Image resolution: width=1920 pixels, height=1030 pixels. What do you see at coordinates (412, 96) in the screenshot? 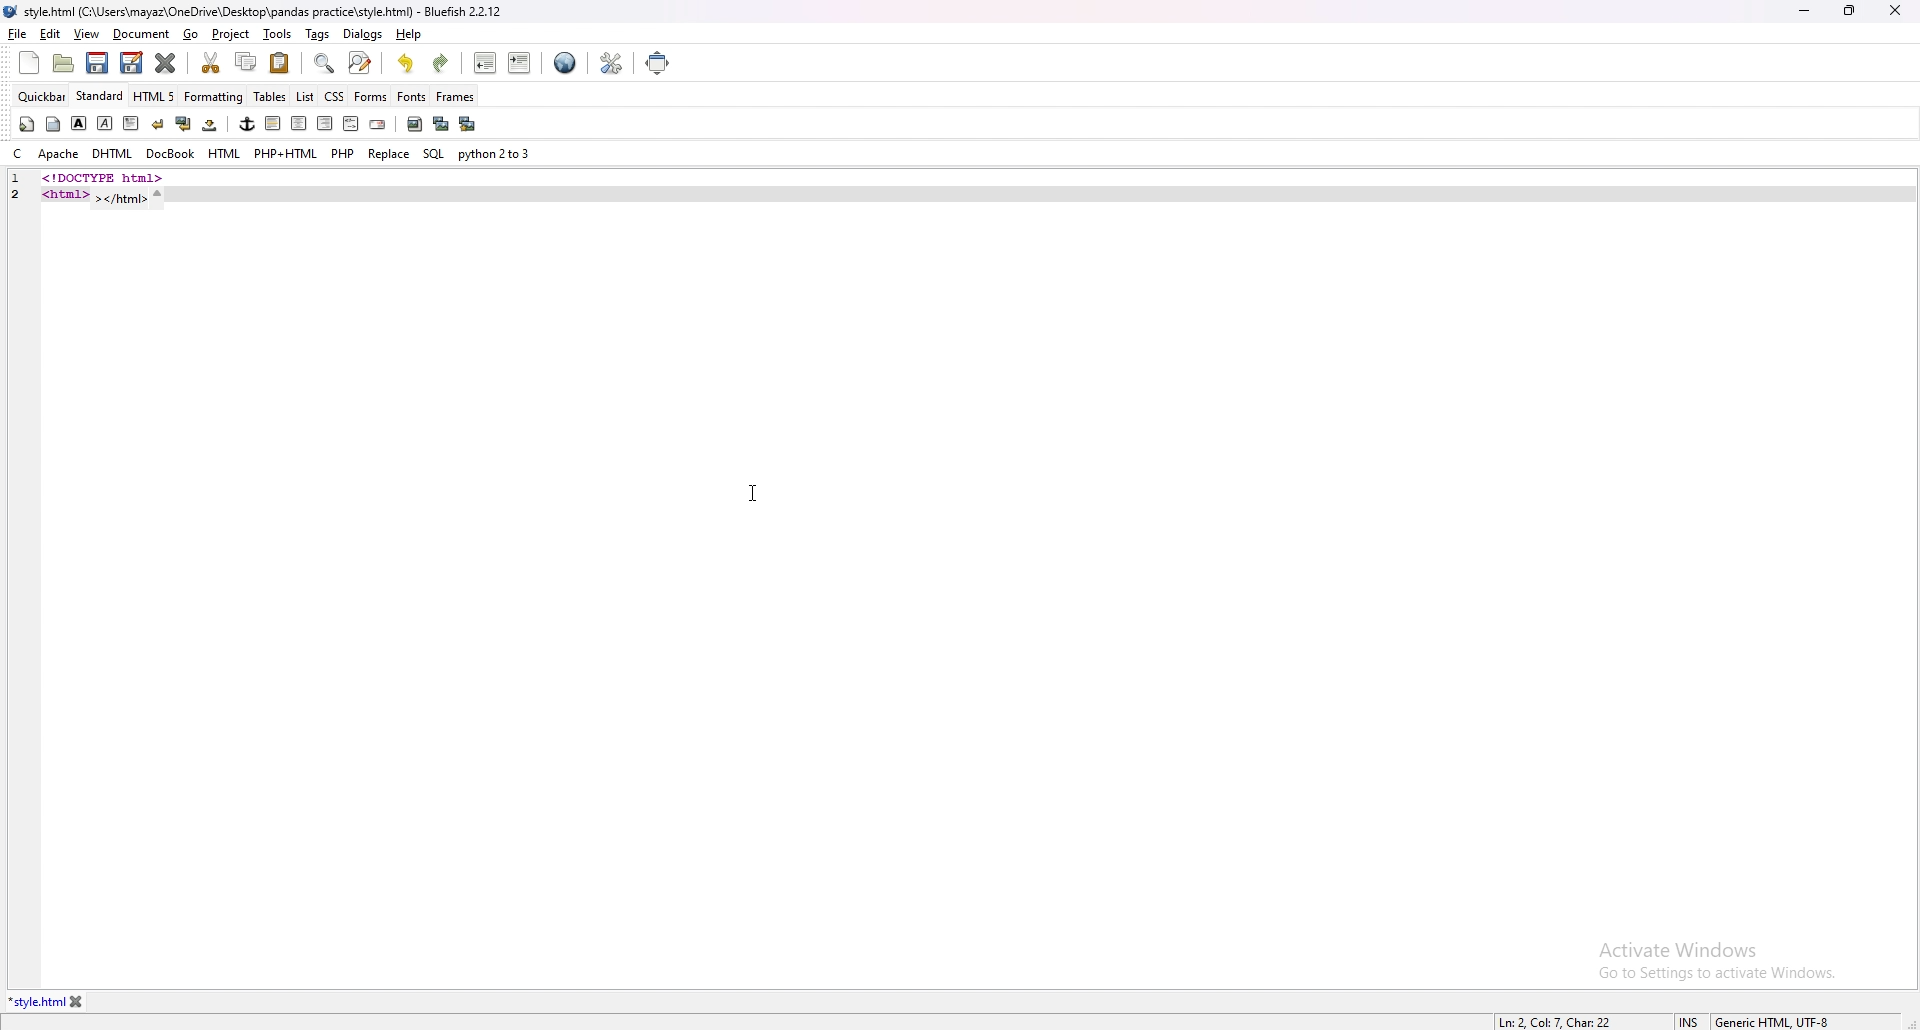
I see `fonts` at bounding box center [412, 96].